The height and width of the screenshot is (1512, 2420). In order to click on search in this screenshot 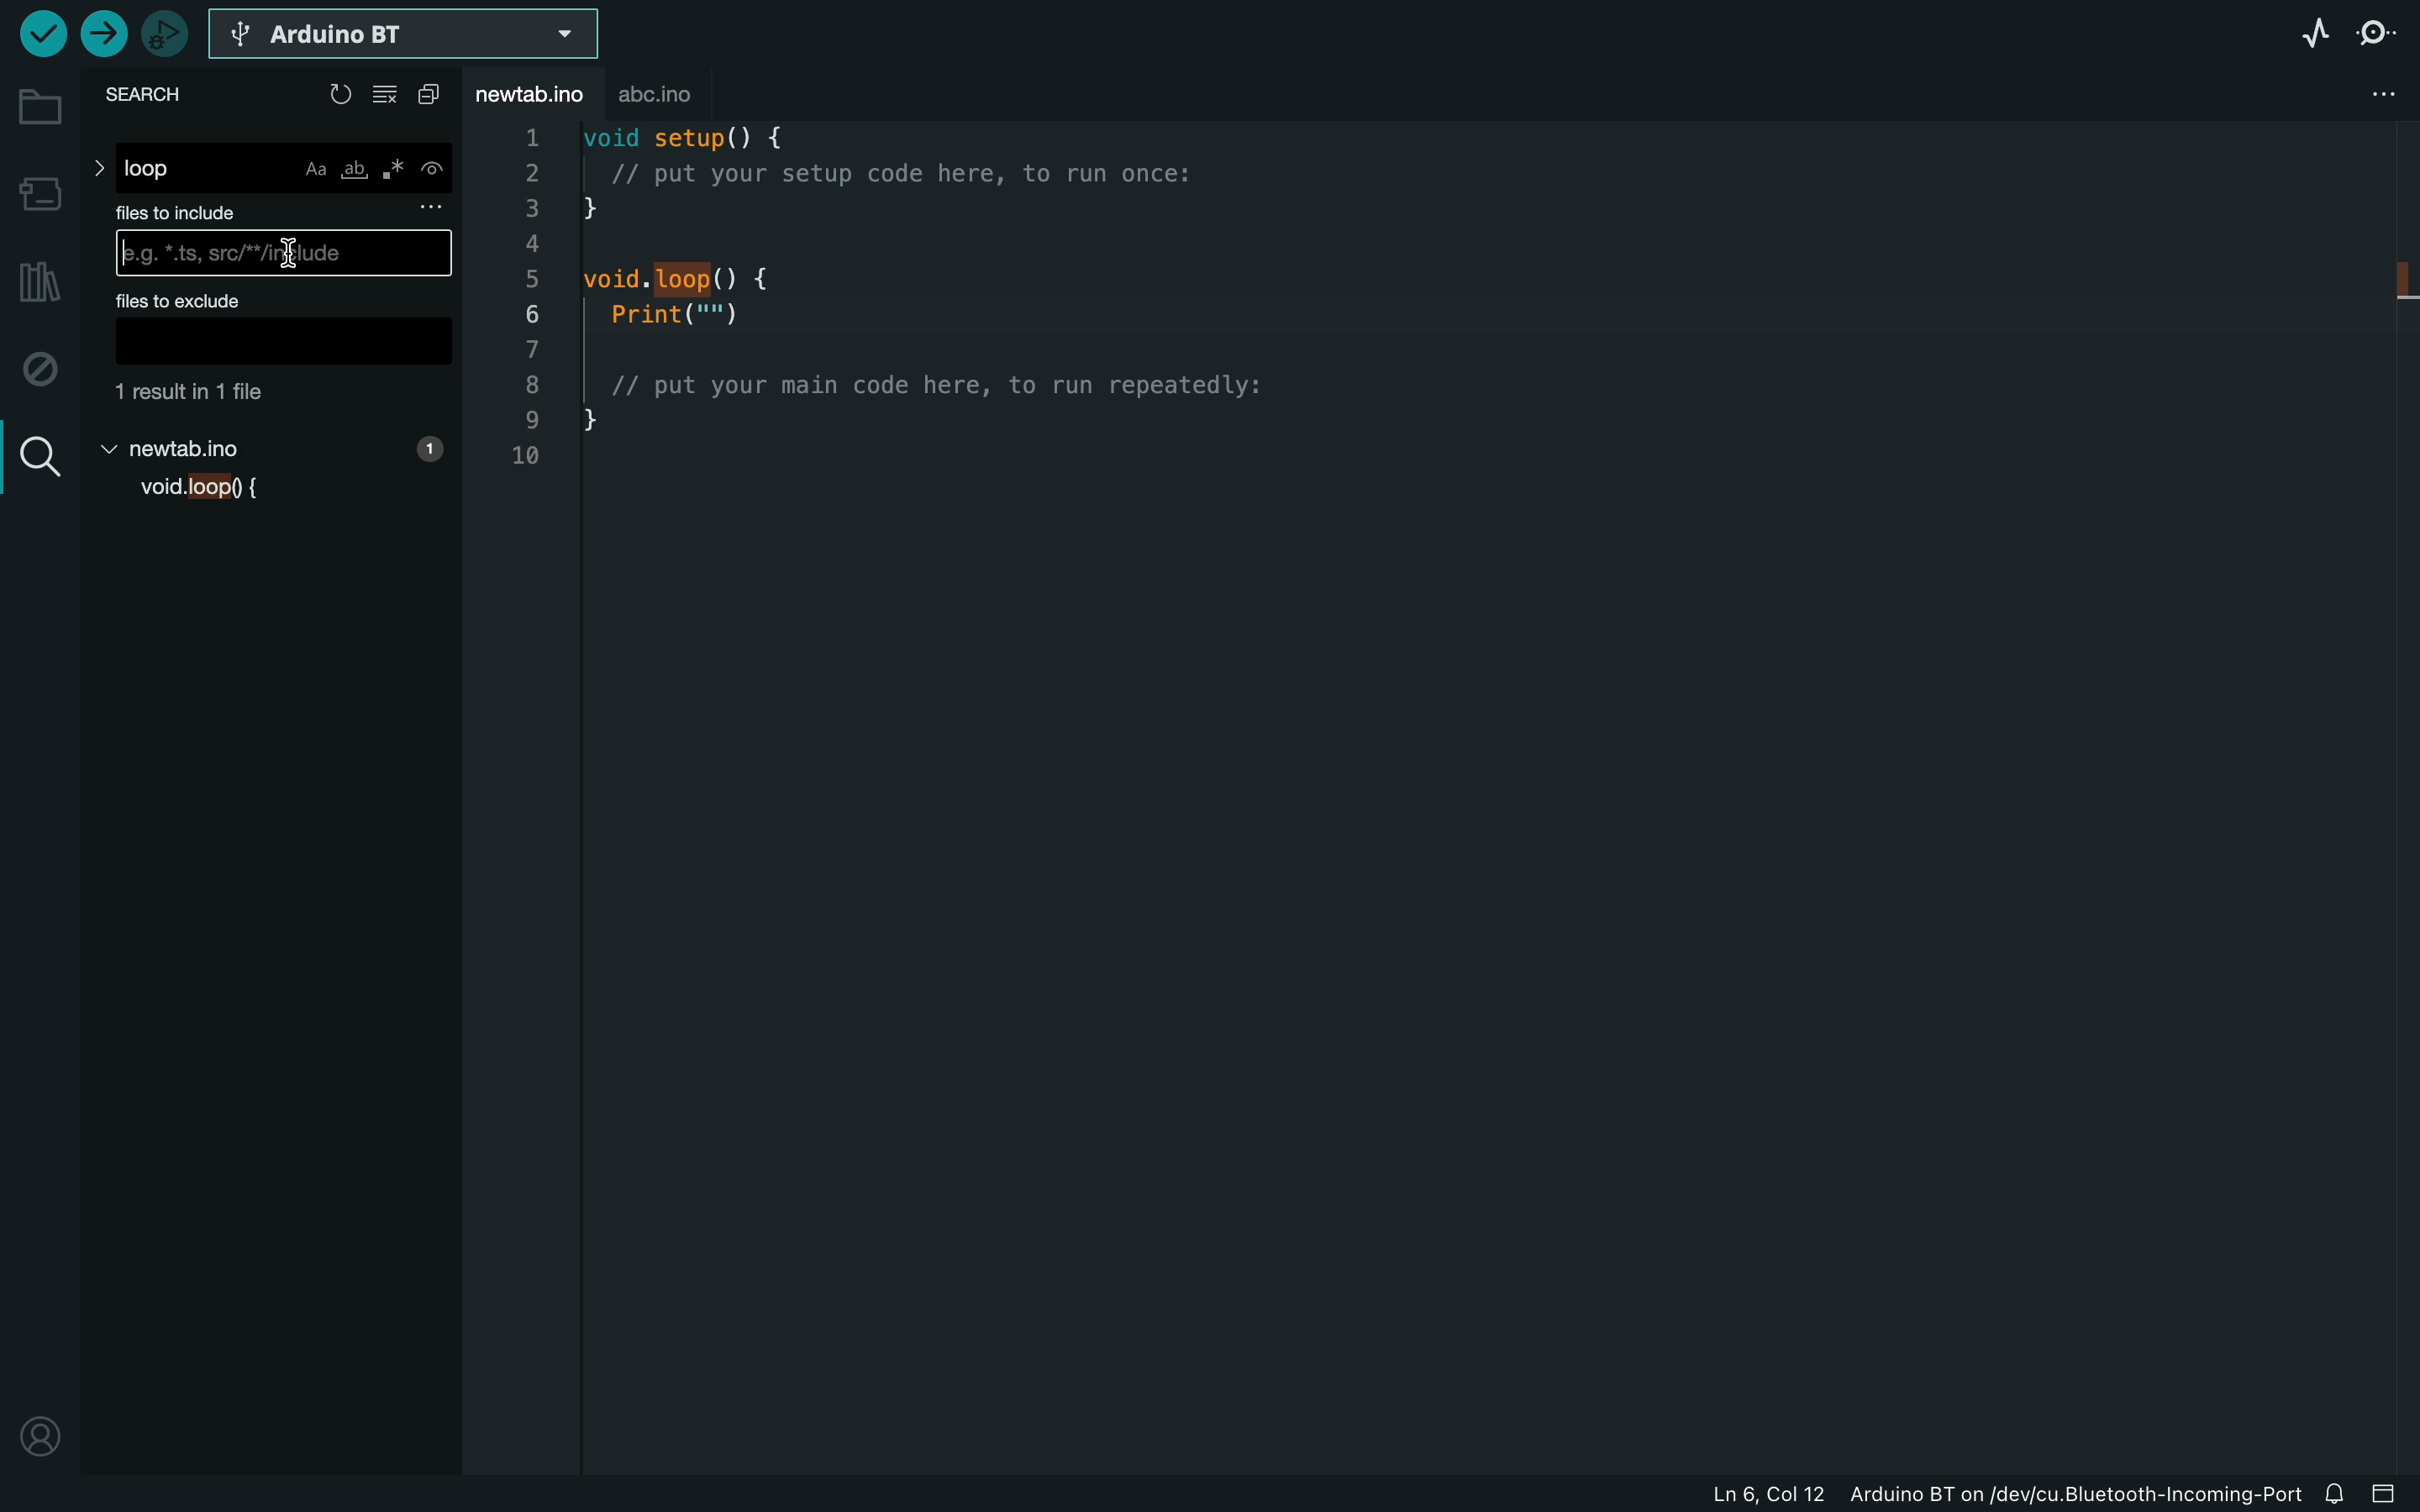, I will do `click(38, 458)`.